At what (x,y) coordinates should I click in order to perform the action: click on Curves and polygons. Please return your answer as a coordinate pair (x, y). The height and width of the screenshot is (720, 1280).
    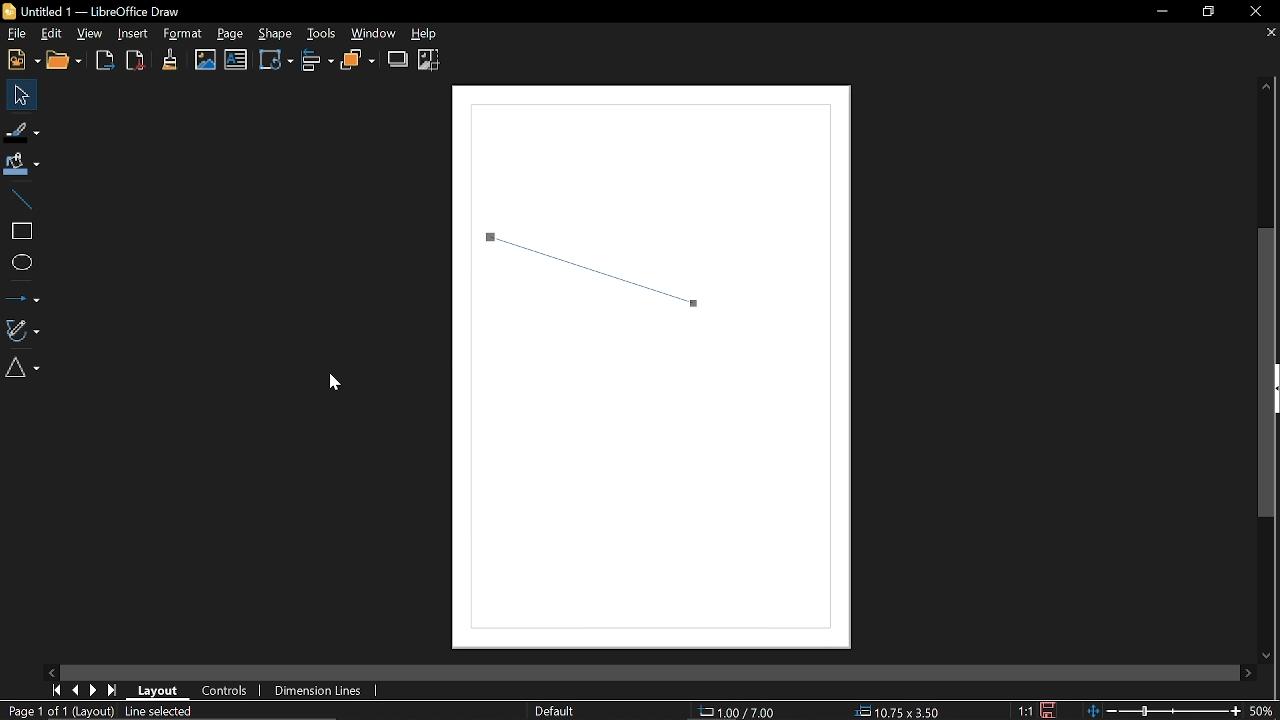
    Looking at the image, I should click on (23, 330).